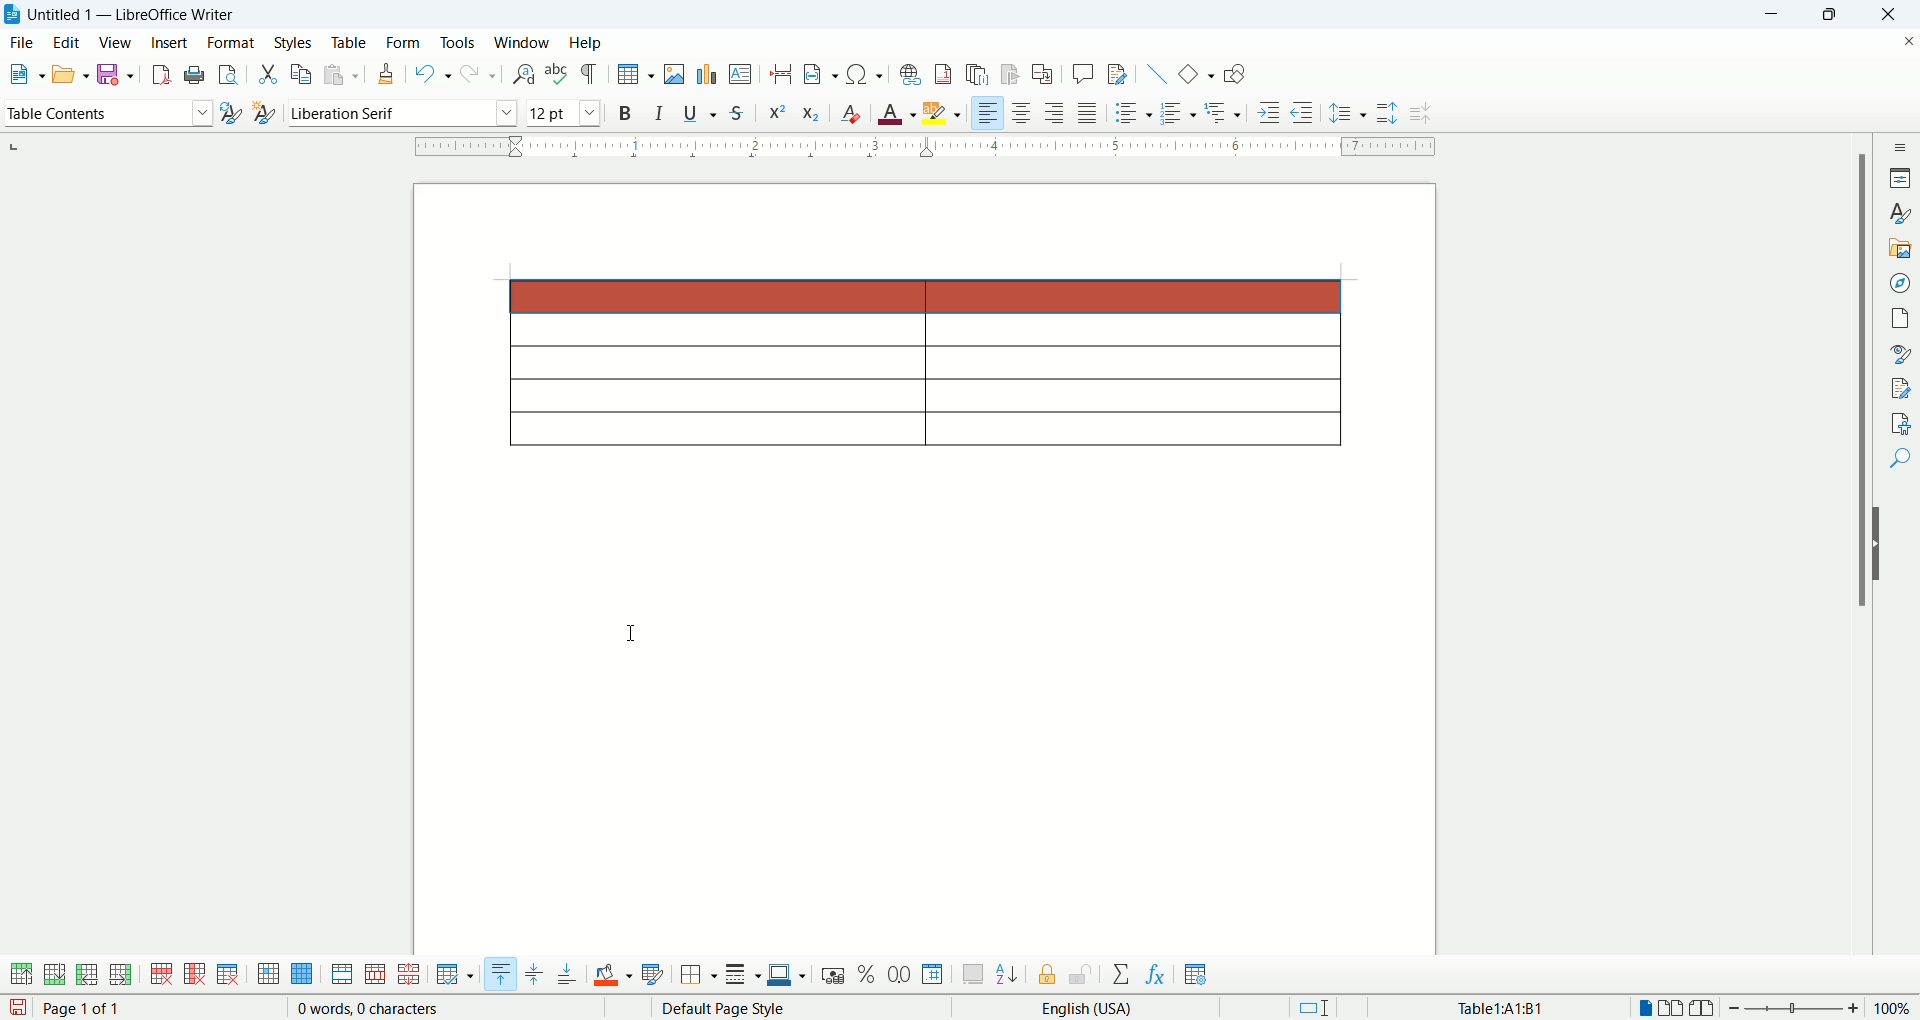 Image resolution: width=1920 pixels, height=1020 pixels. Describe the element at coordinates (1908, 42) in the screenshot. I see `close document` at that location.